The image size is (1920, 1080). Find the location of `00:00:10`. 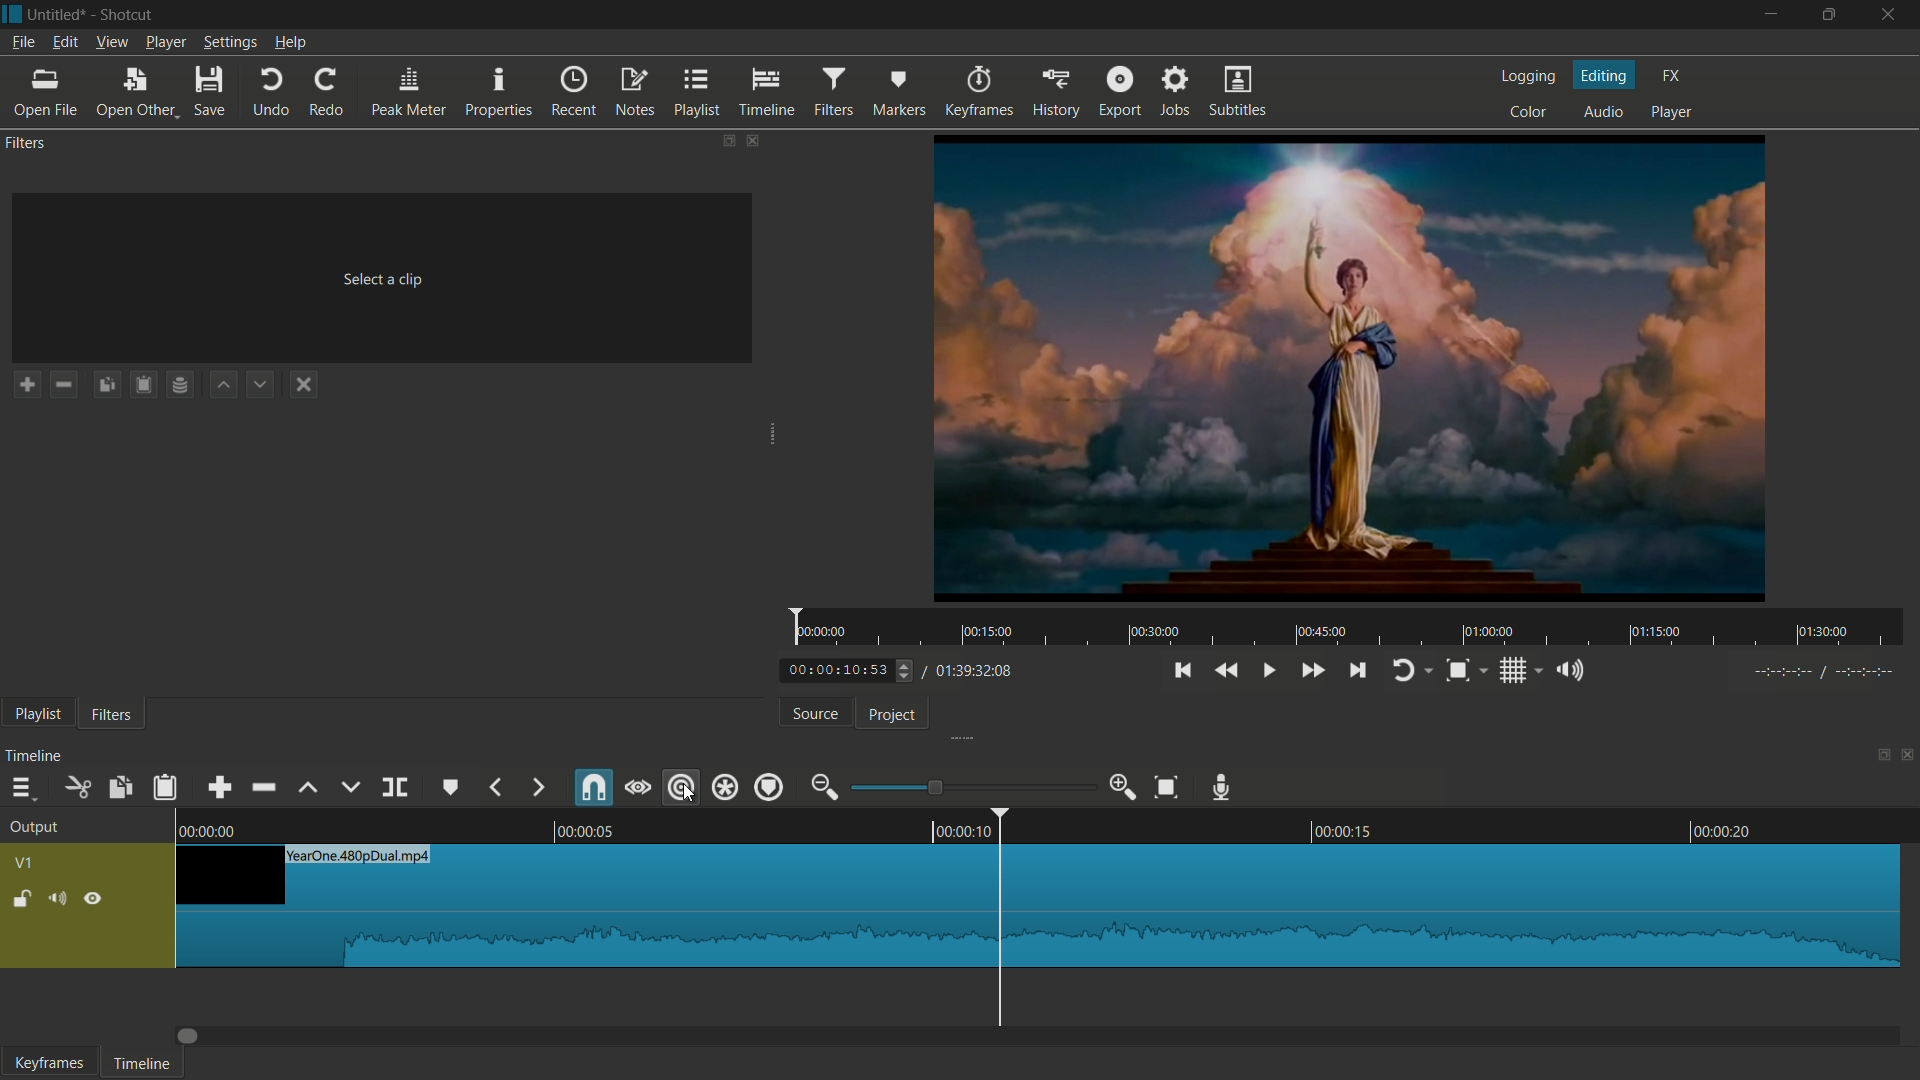

00:00:10 is located at coordinates (959, 832).